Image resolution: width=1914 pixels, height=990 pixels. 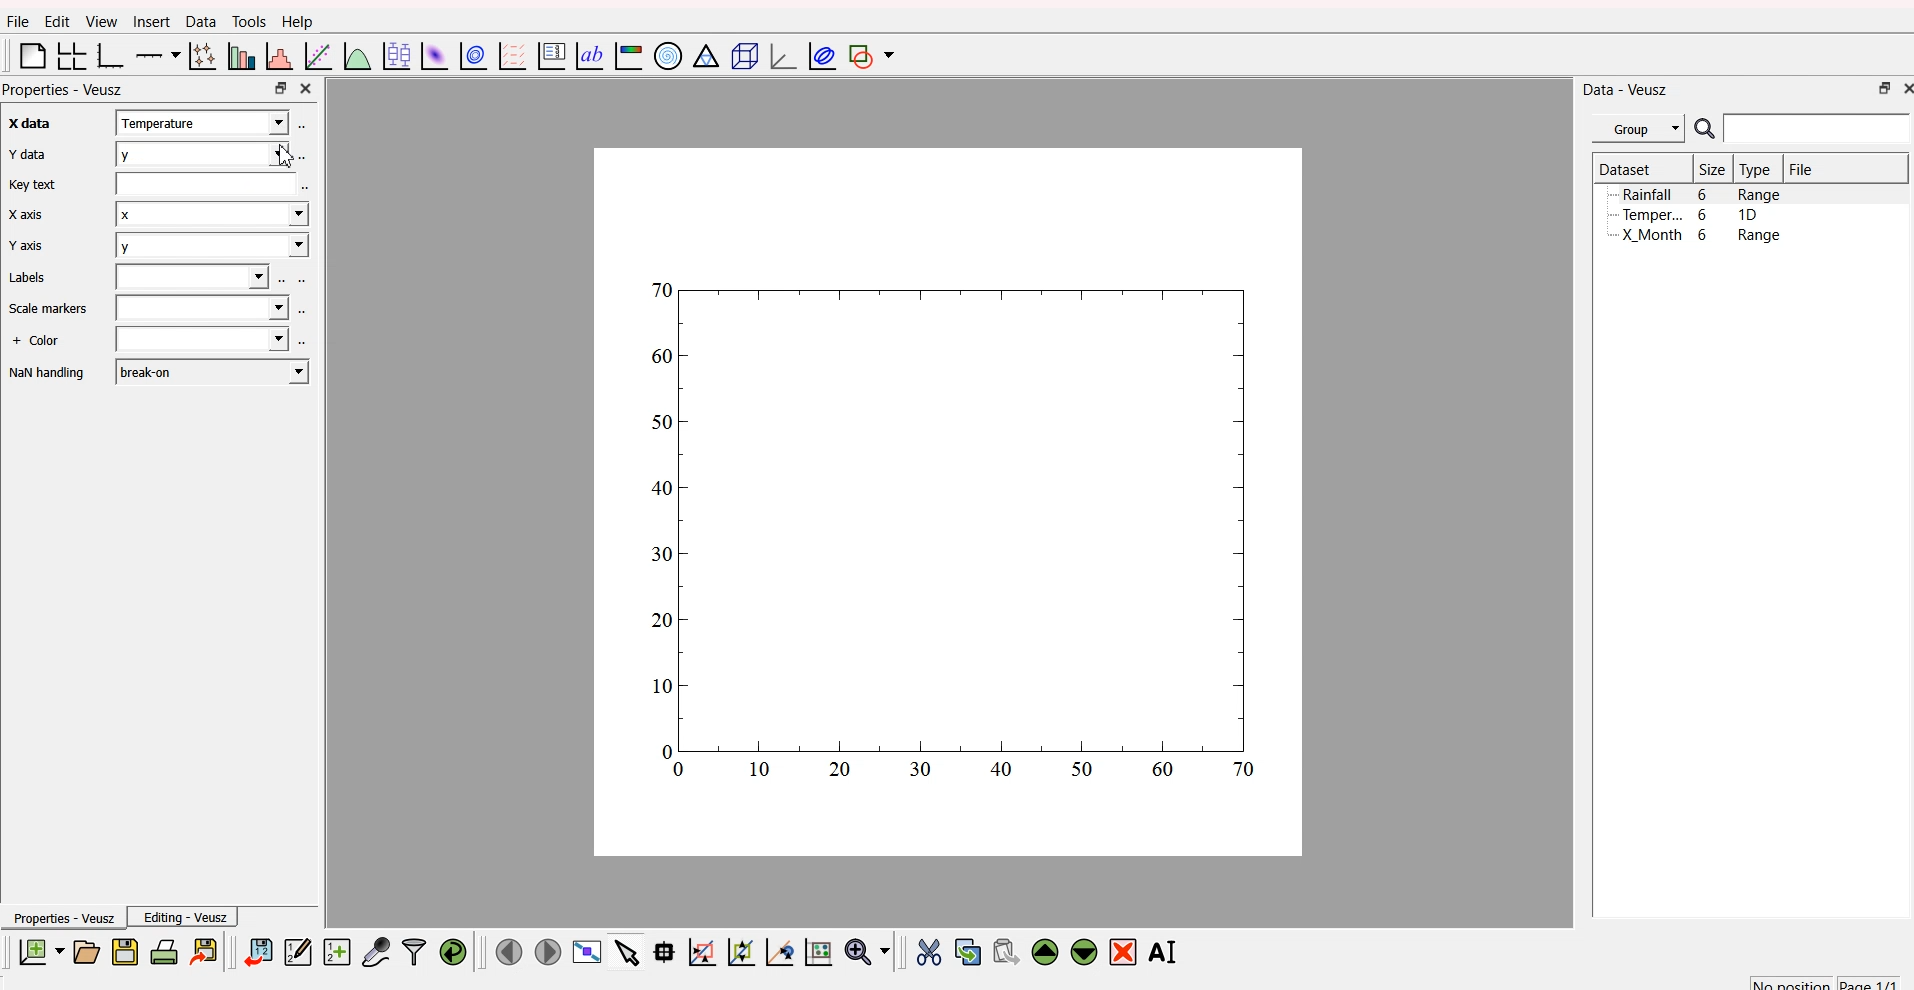 What do you see at coordinates (1044, 952) in the screenshot?
I see `move up the widget` at bounding box center [1044, 952].